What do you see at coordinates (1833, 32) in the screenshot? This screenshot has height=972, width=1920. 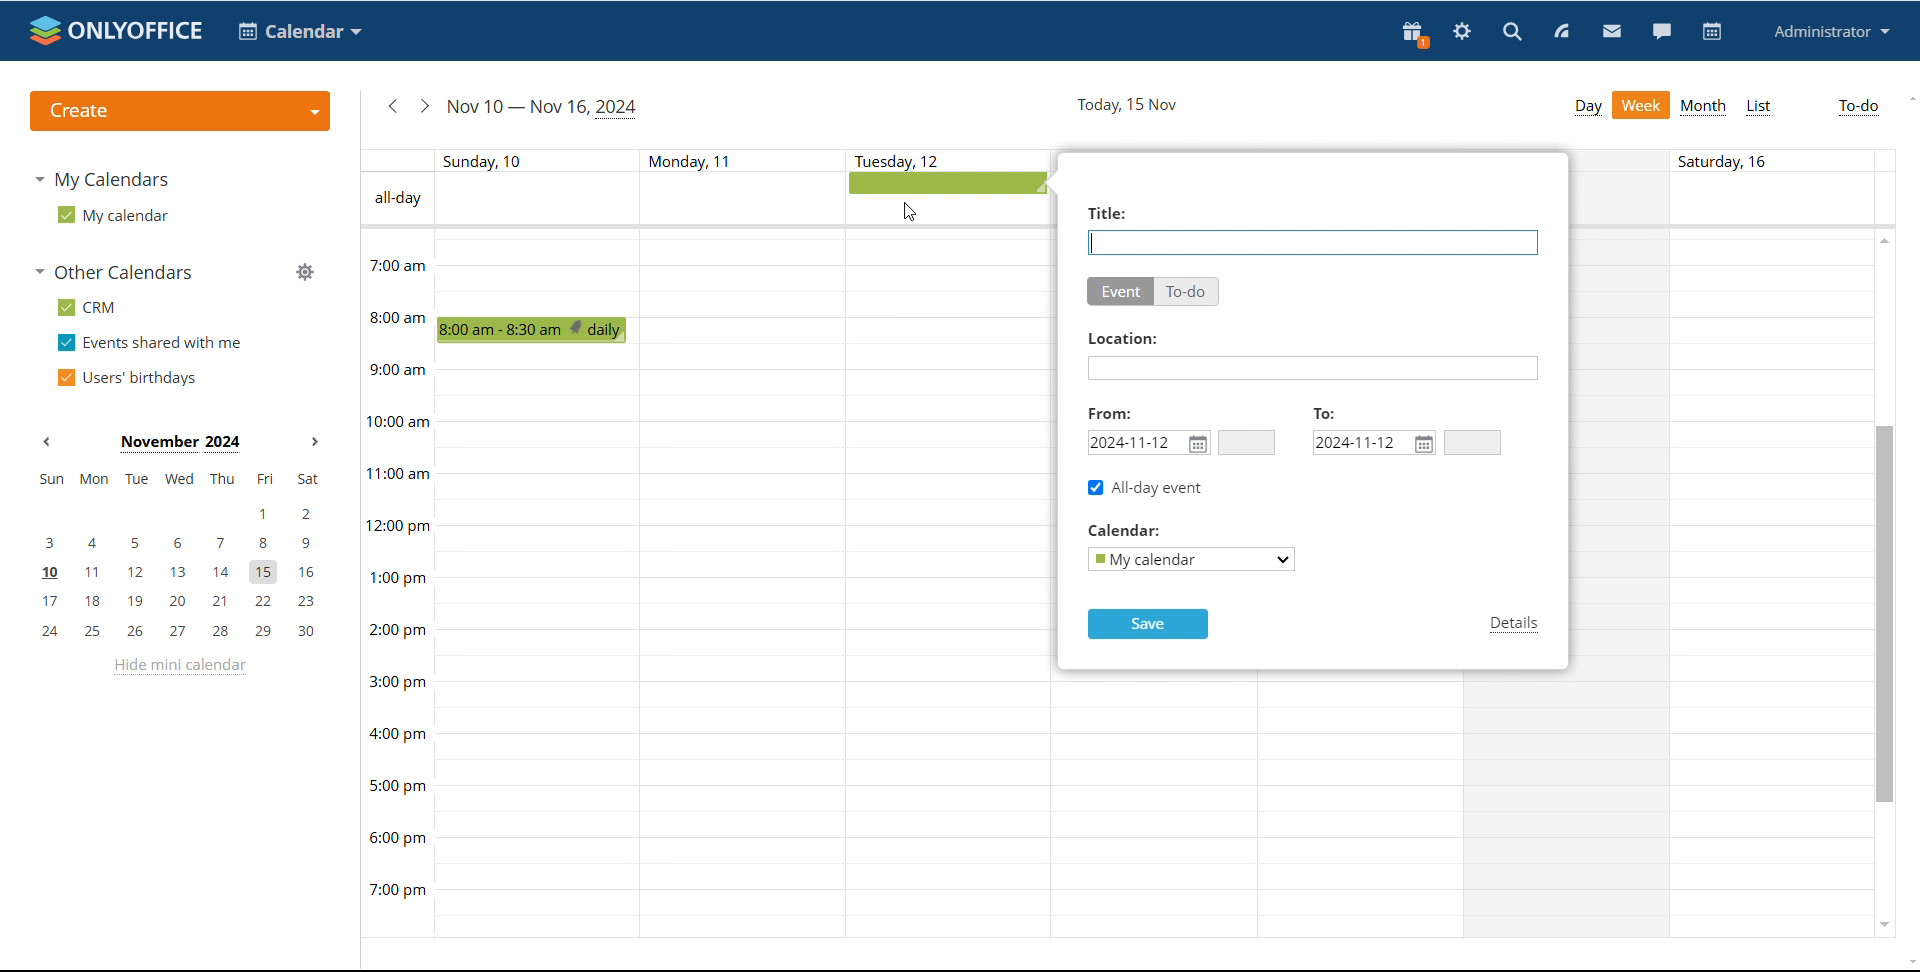 I see `profile` at bounding box center [1833, 32].